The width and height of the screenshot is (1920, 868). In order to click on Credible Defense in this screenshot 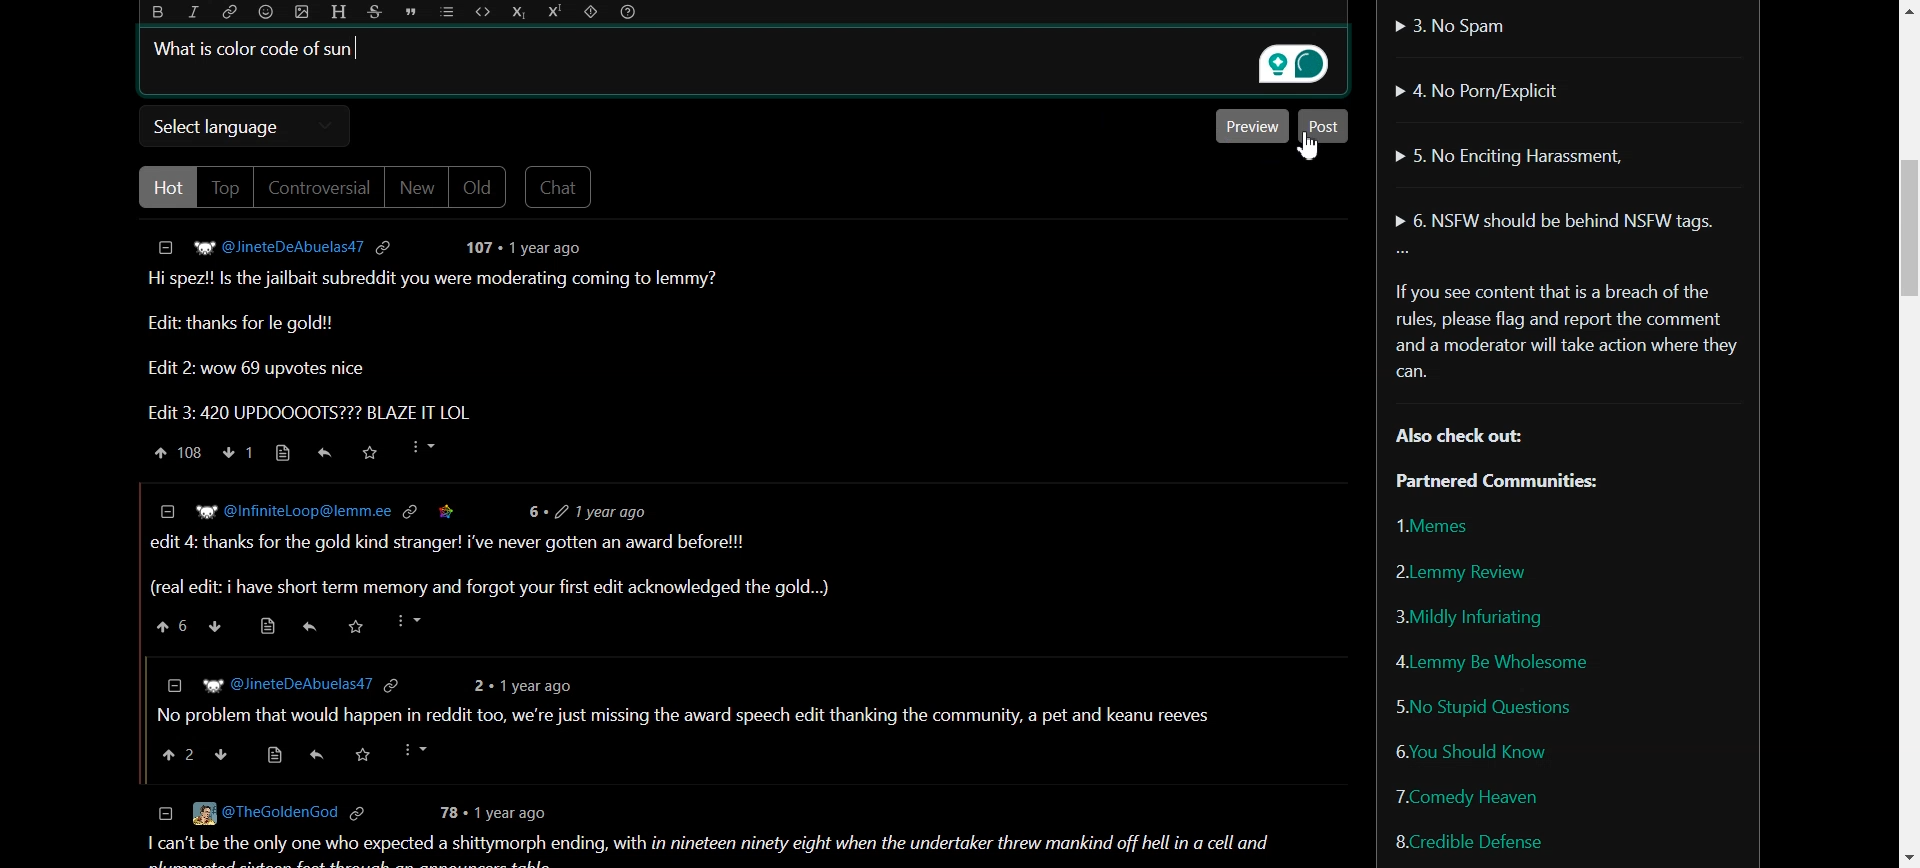, I will do `click(1468, 841)`.